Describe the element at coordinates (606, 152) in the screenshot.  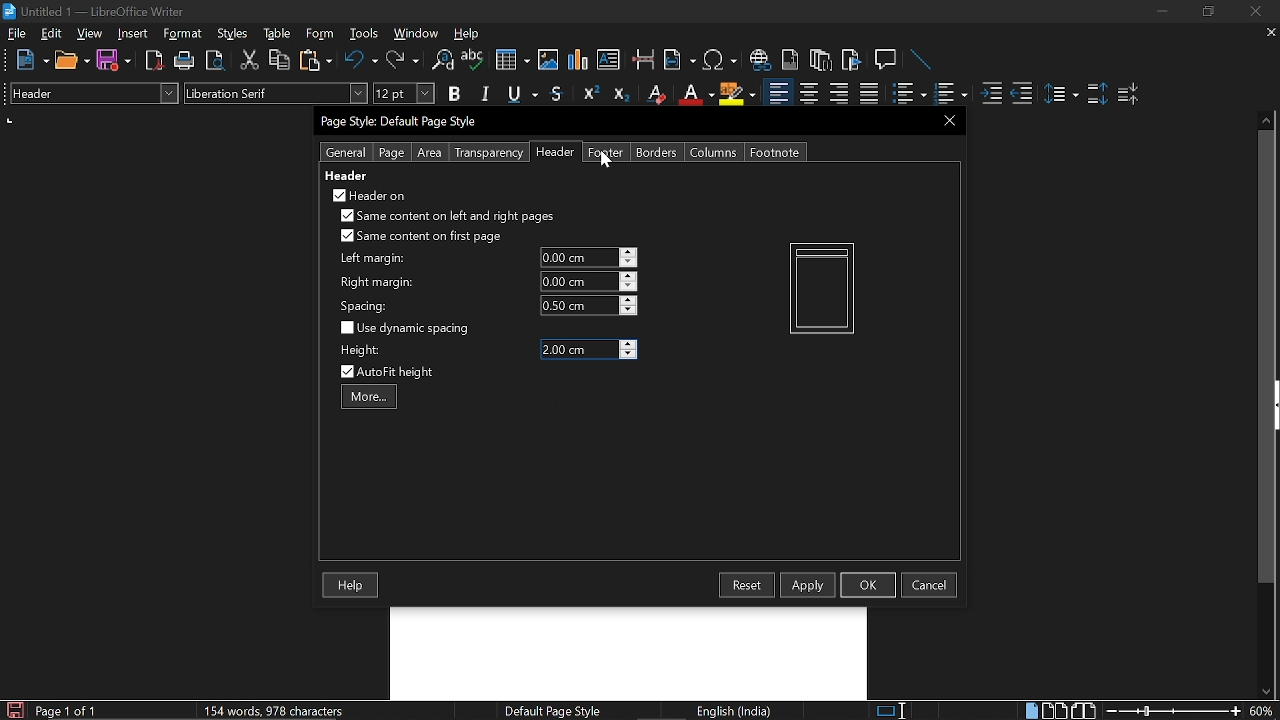
I see `Footer` at that location.